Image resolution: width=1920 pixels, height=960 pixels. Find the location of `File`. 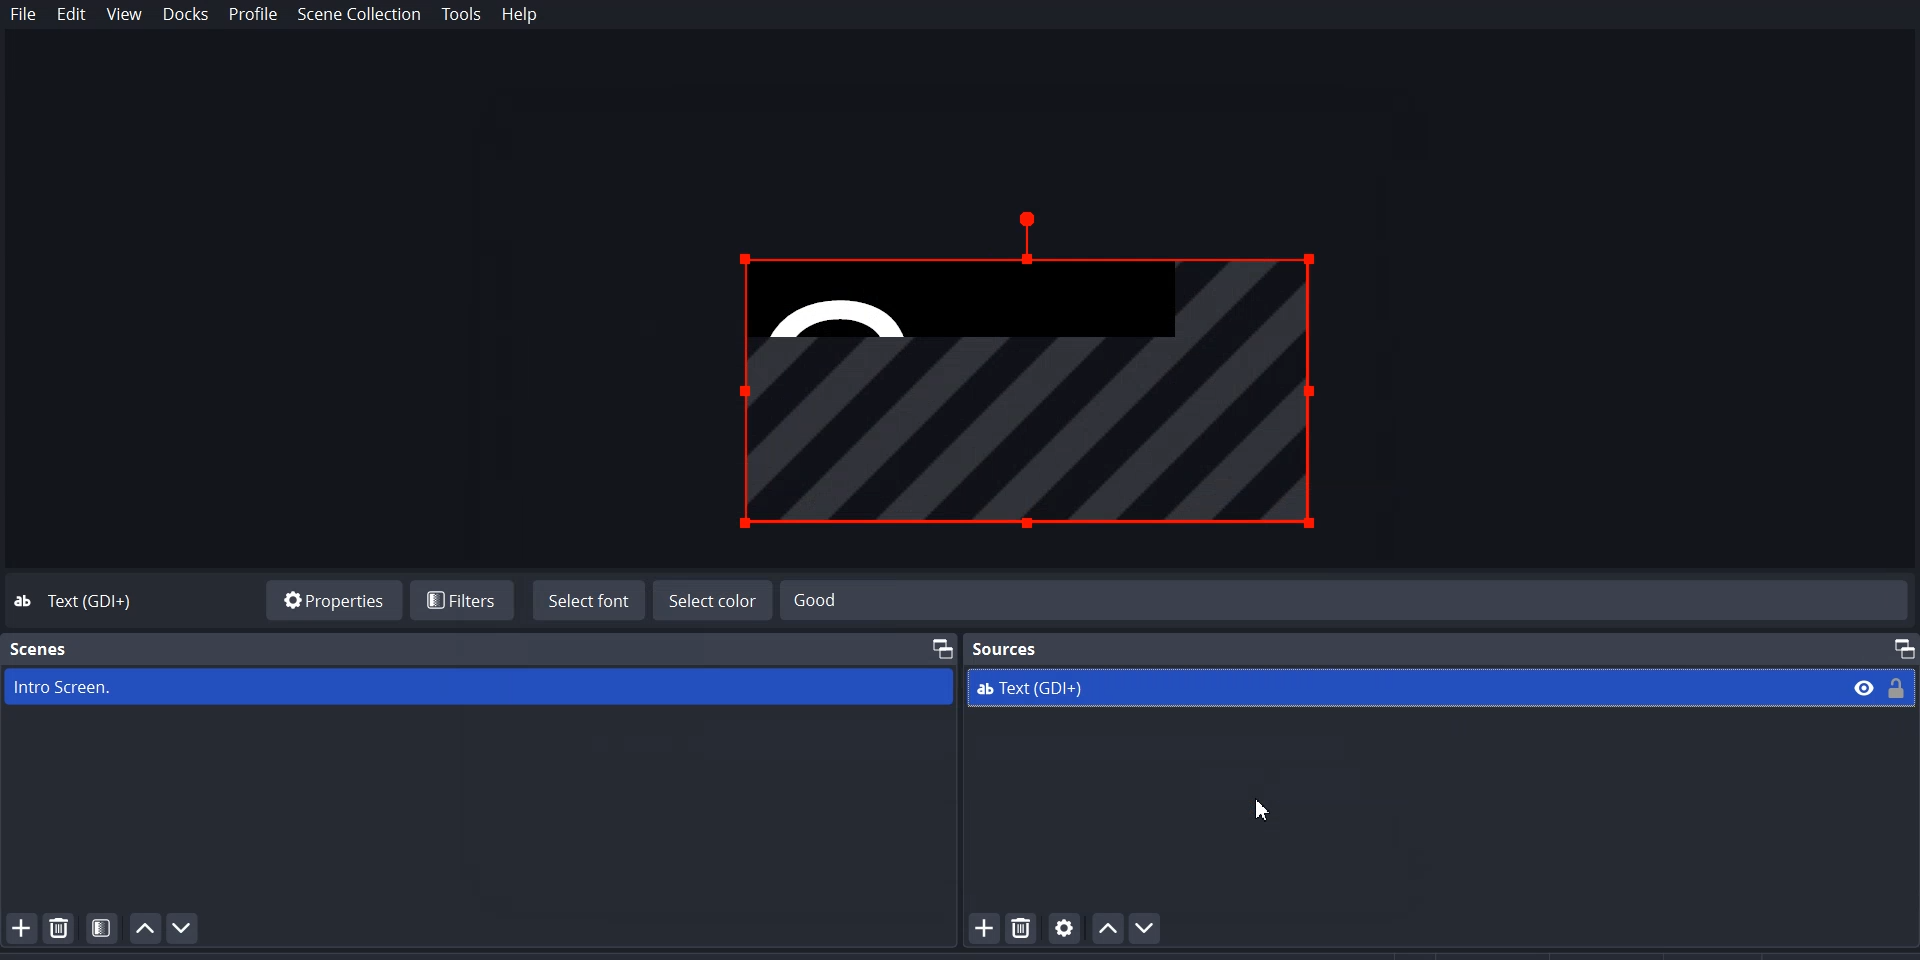

File is located at coordinates (24, 15).